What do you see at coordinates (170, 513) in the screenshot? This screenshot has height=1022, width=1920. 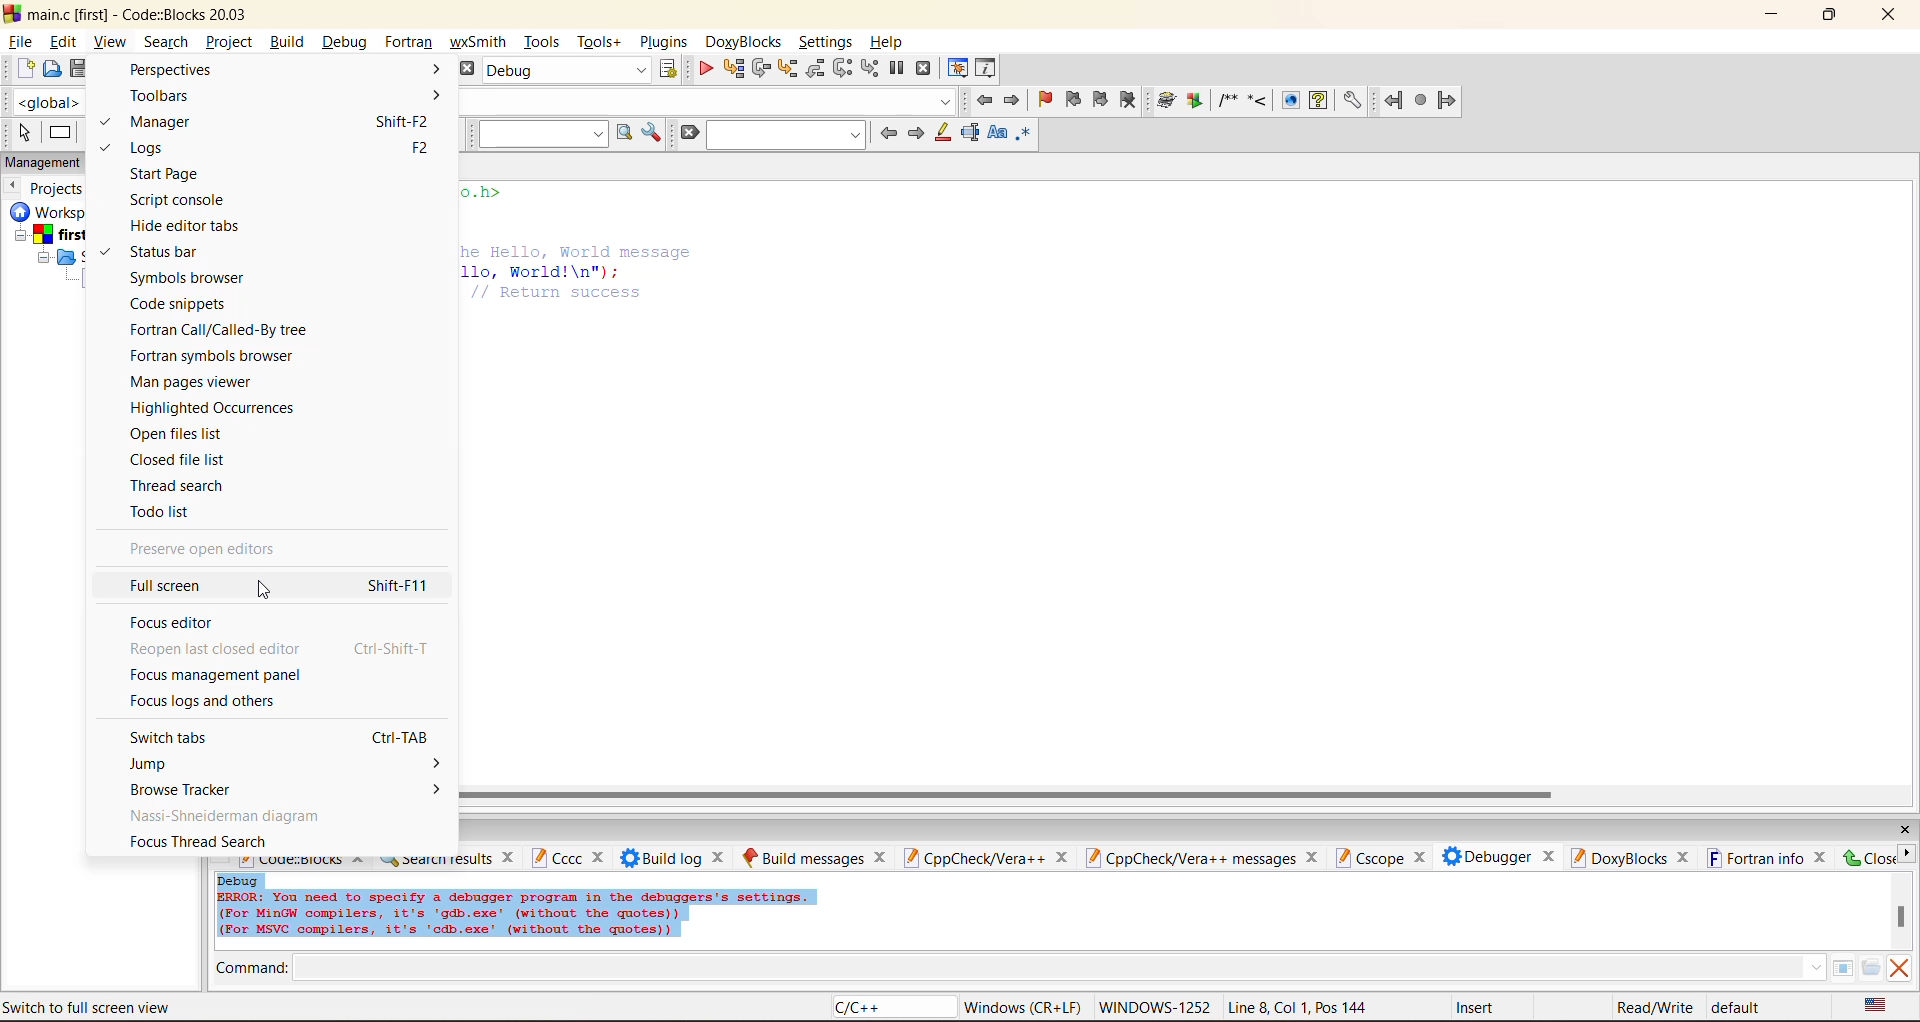 I see `todo list` at bounding box center [170, 513].